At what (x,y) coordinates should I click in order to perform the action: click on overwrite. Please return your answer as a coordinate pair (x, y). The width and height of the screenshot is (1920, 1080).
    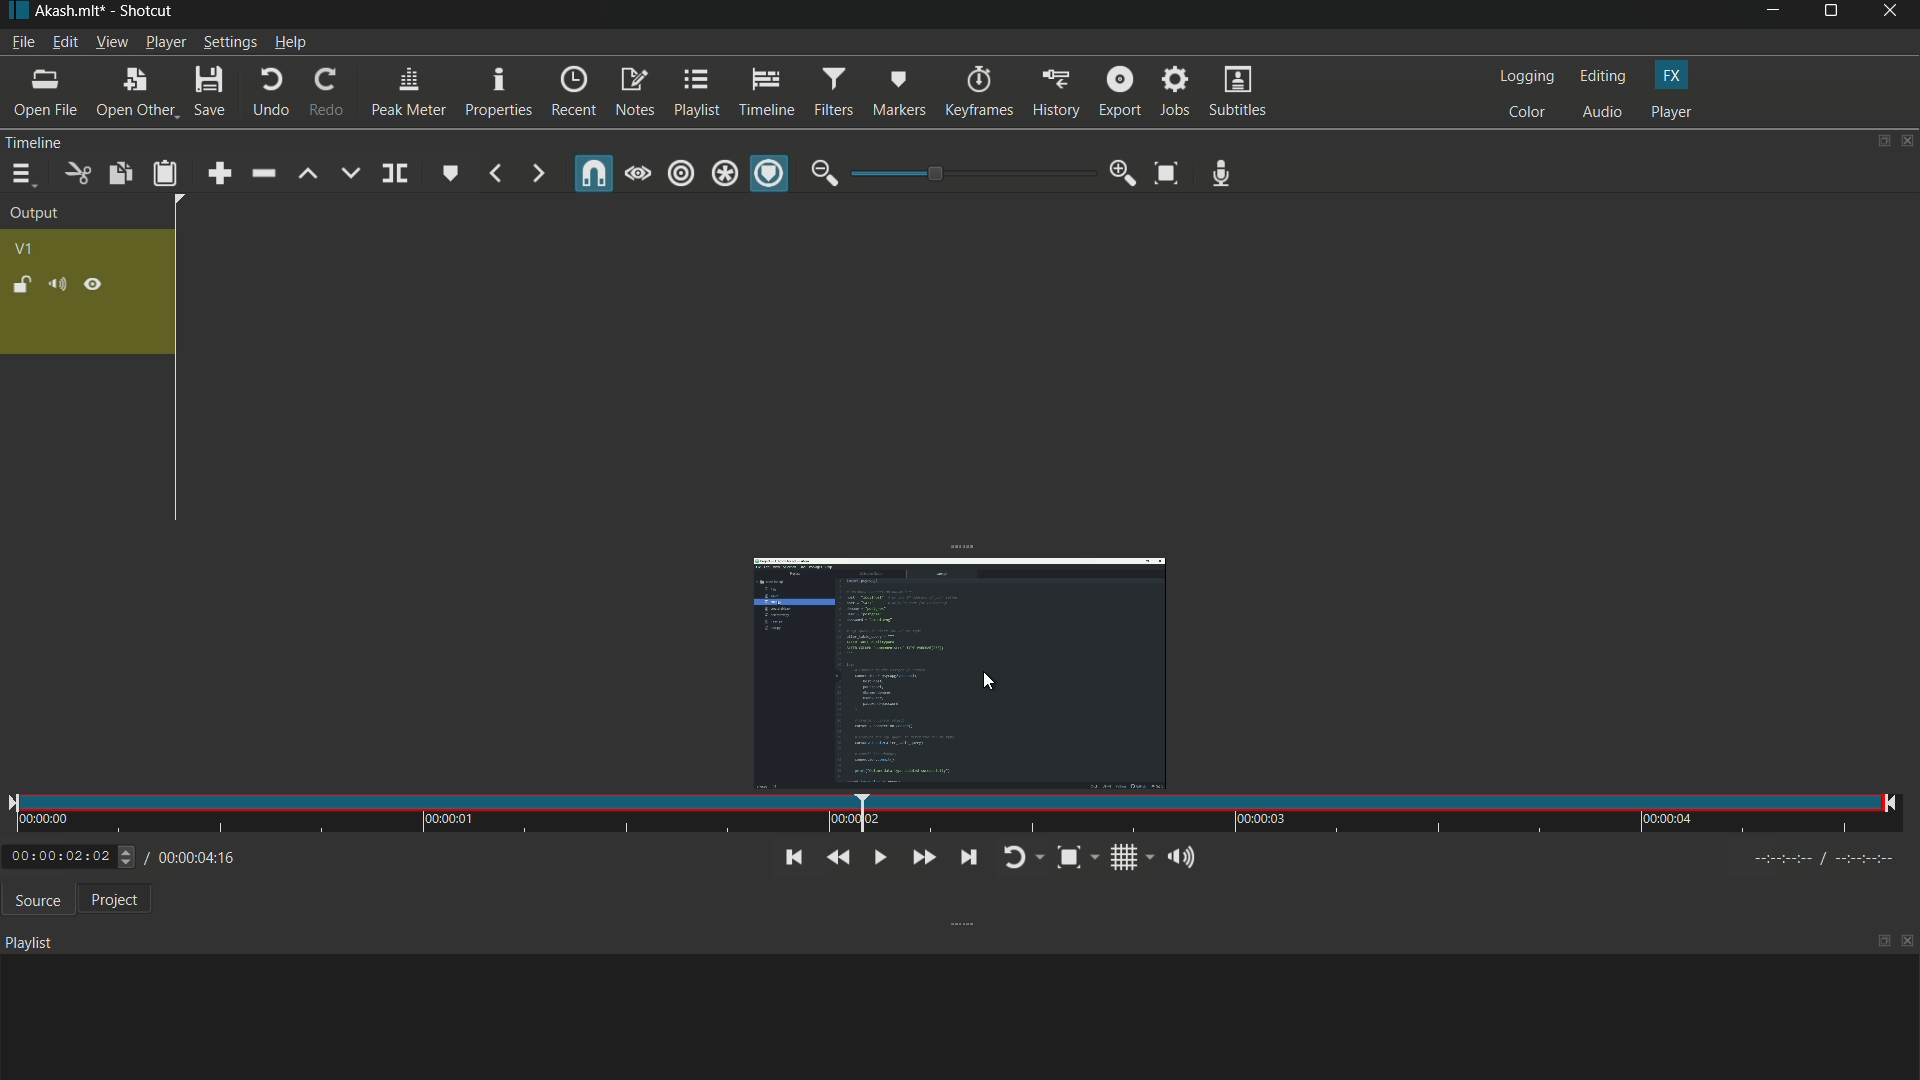
    Looking at the image, I should click on (351, 172).